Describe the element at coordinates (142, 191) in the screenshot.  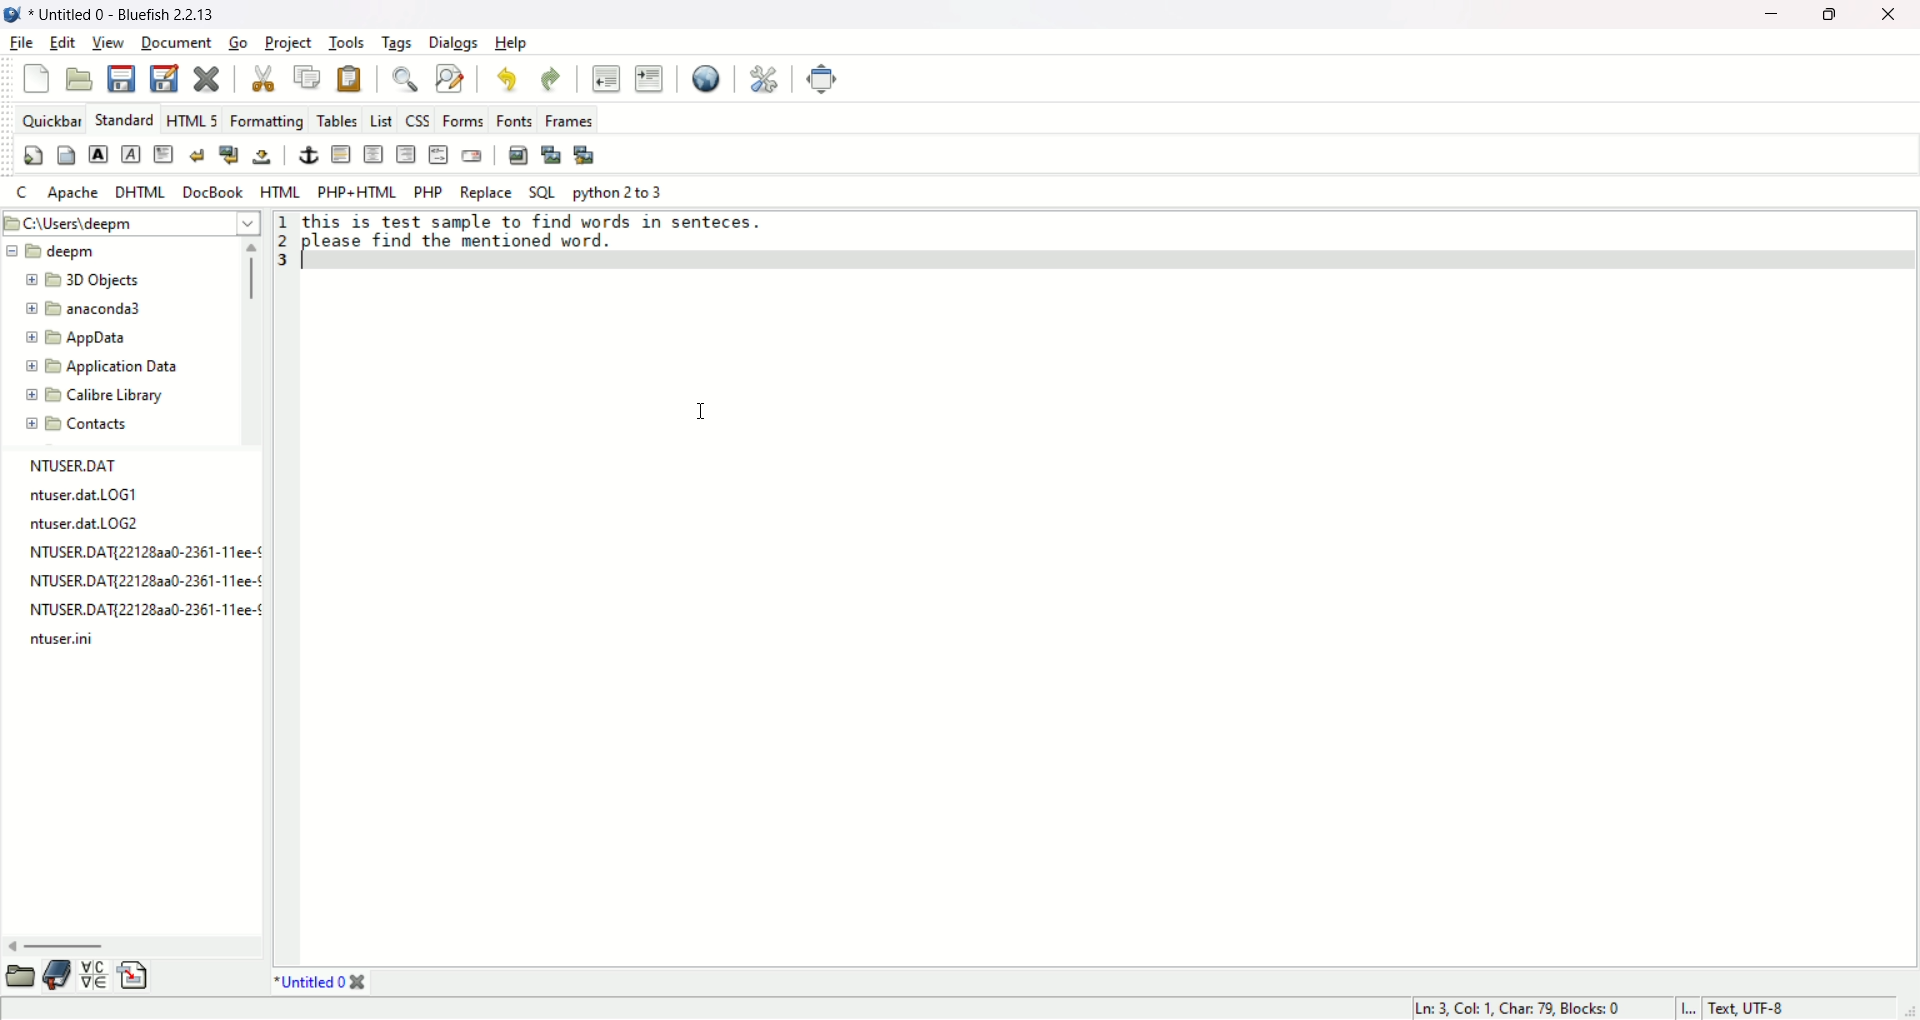
I see `DHTML` at that location.